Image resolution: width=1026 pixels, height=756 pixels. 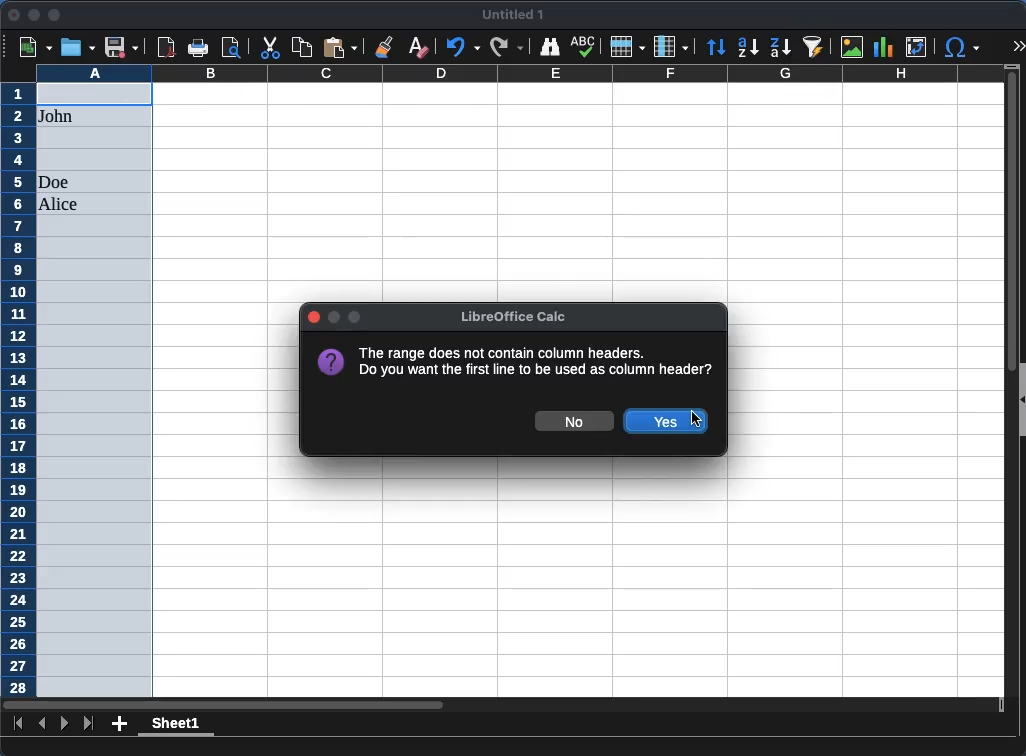 I want to click on new, so click(x=37, y=48).